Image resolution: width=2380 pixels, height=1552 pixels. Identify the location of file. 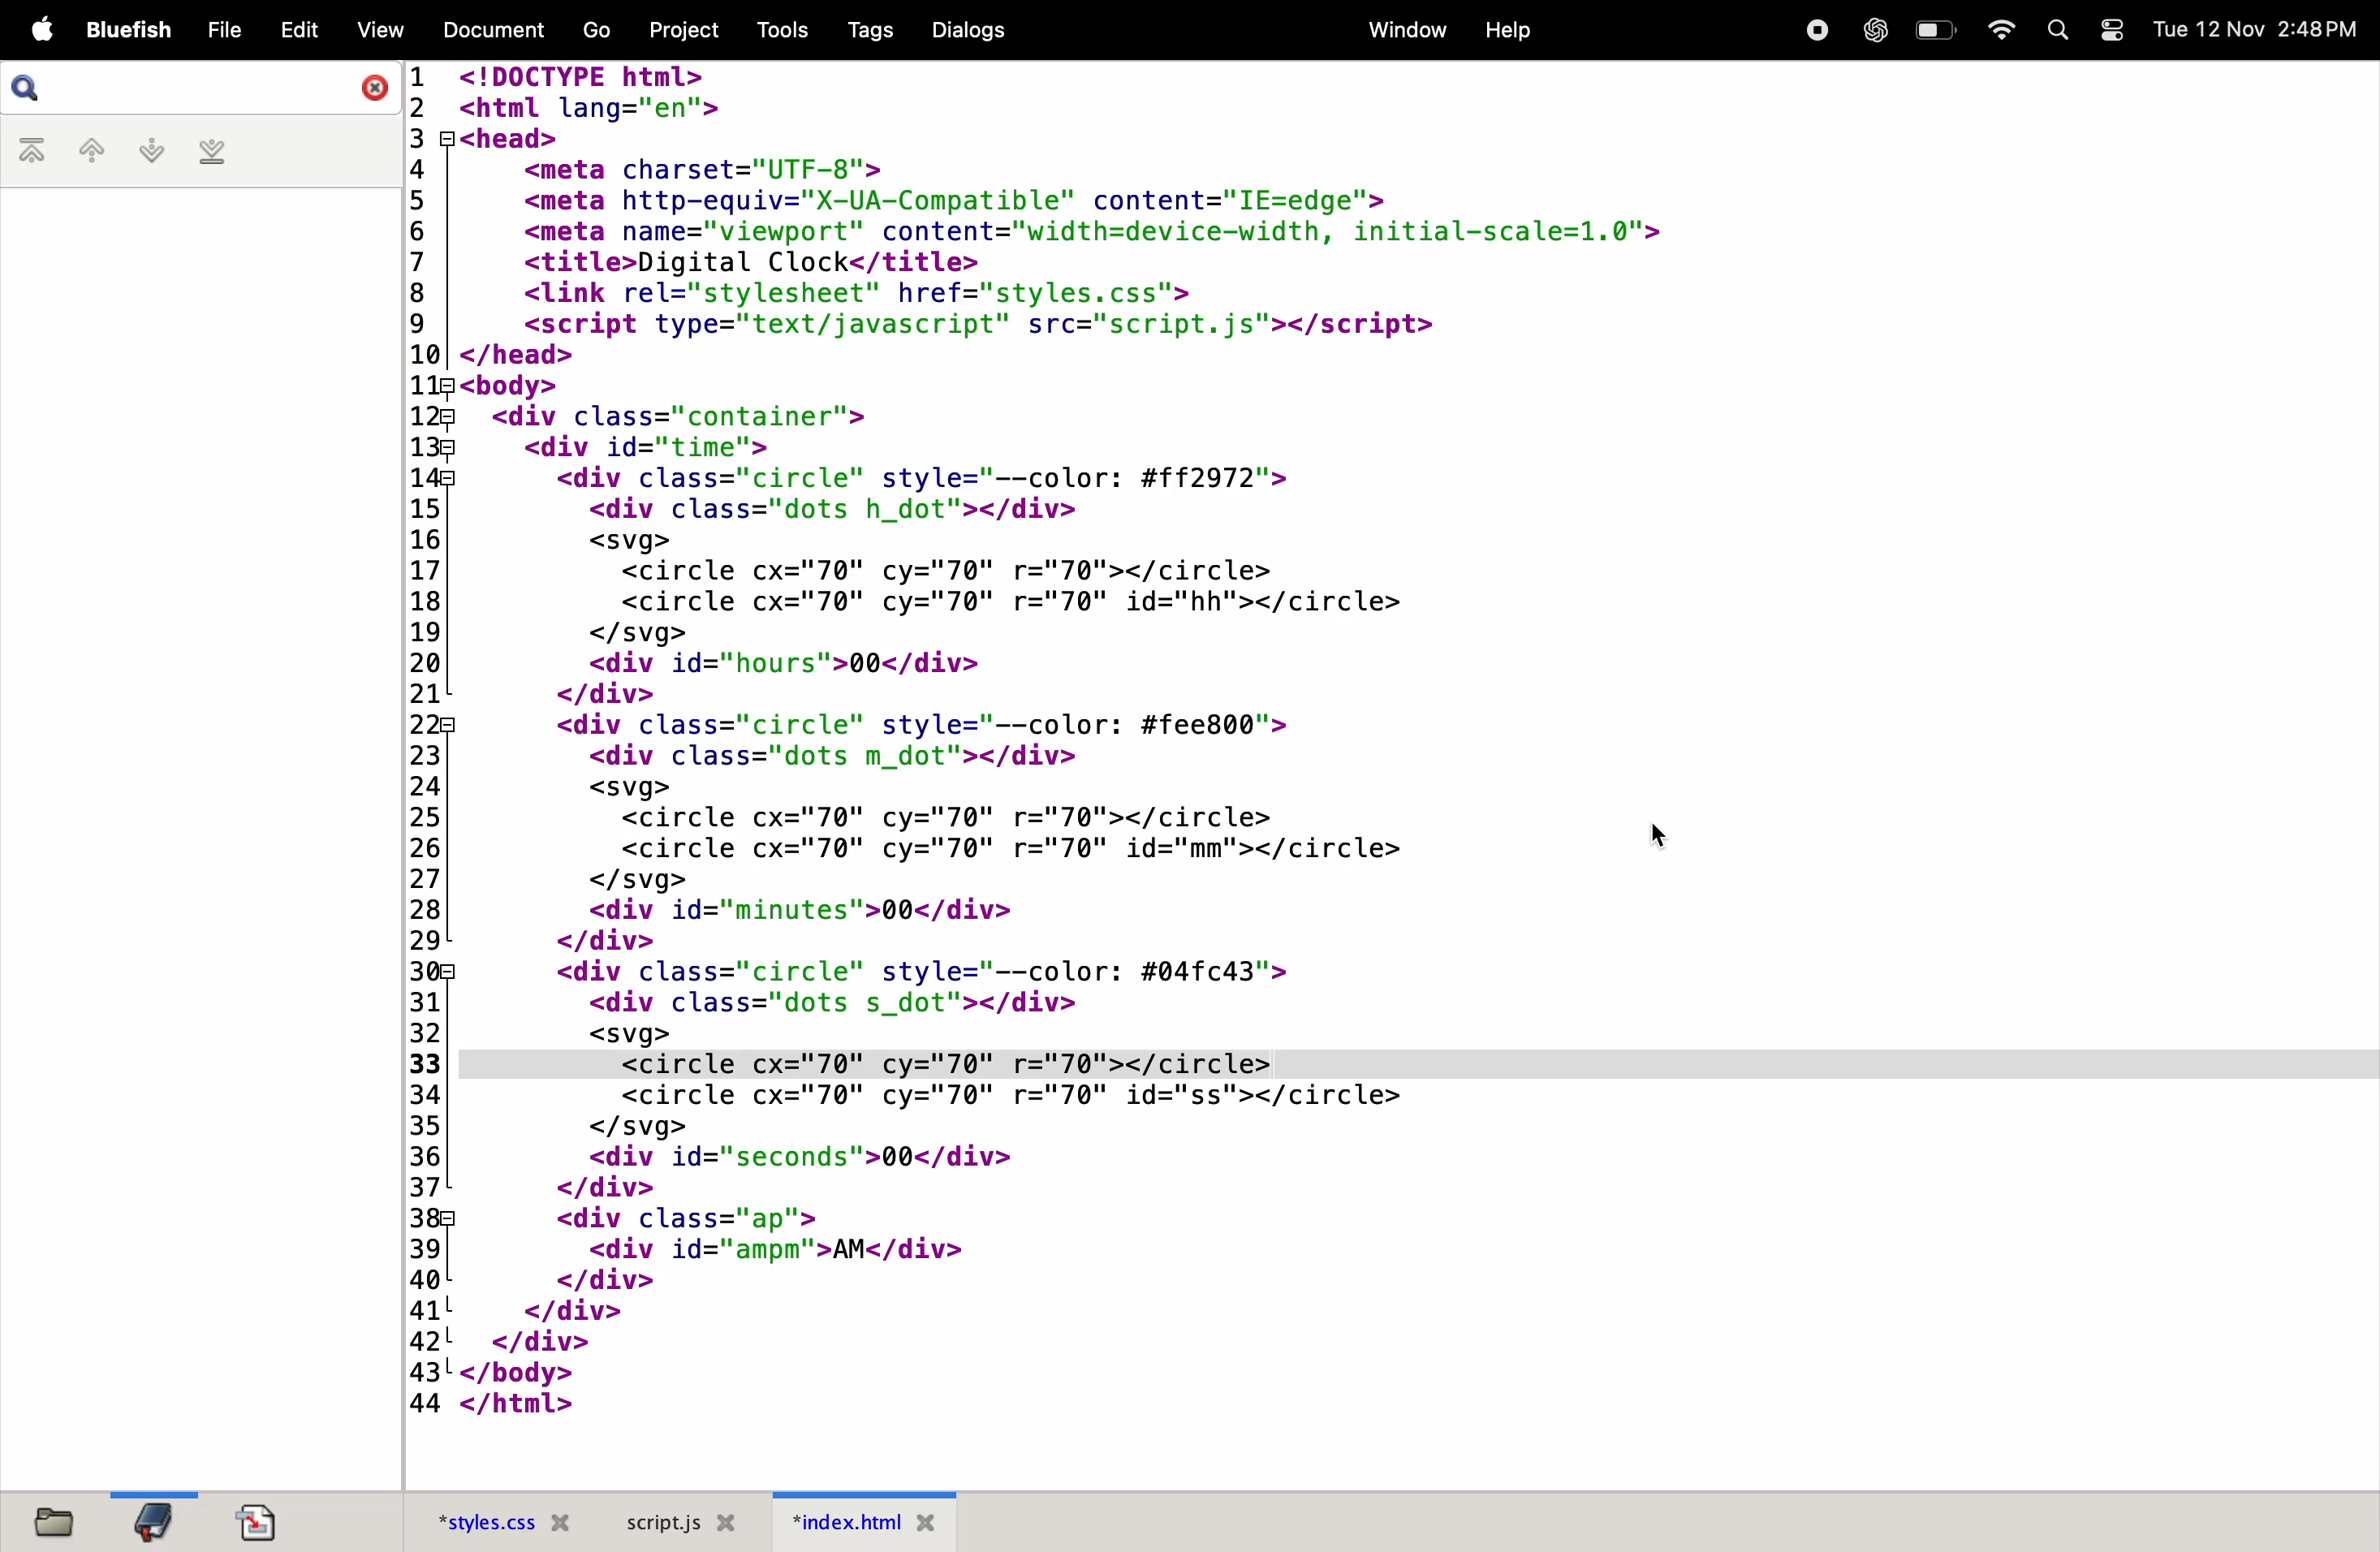
(59, 1520).